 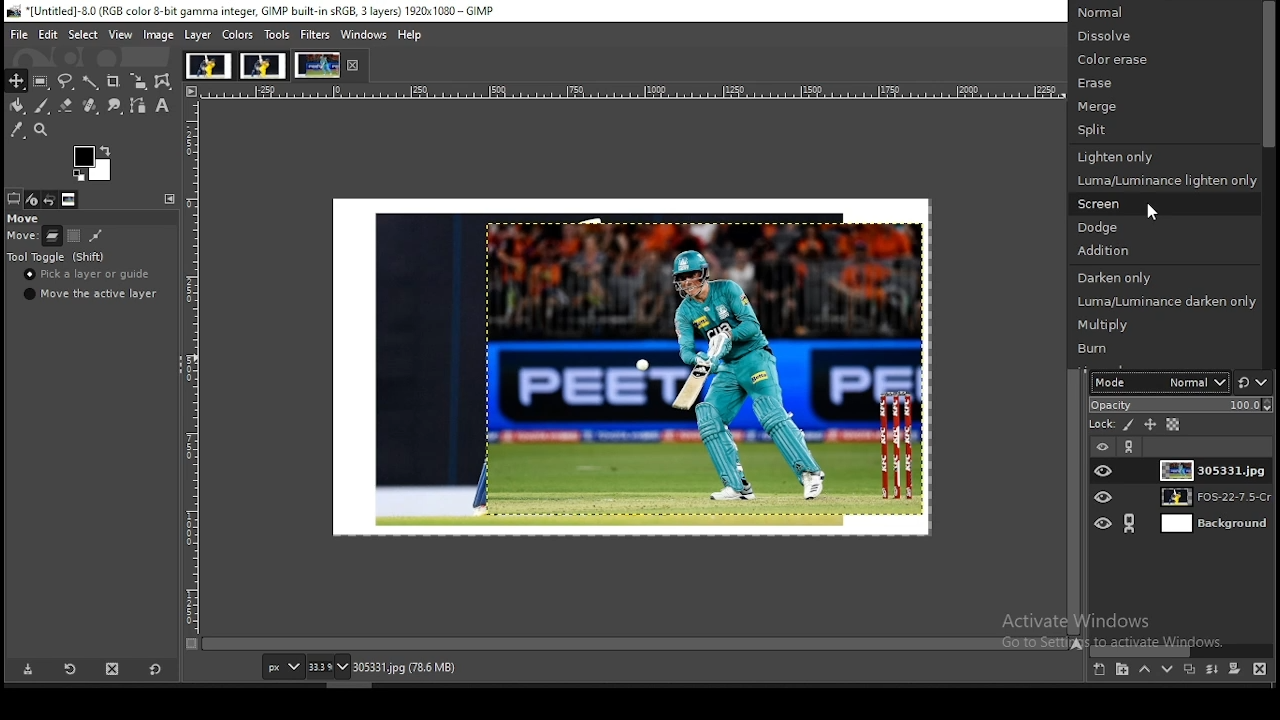 What do you see at coordinates (1162, 202) in the screenshot?
I see `screen` at bounding box center [1162, 202].